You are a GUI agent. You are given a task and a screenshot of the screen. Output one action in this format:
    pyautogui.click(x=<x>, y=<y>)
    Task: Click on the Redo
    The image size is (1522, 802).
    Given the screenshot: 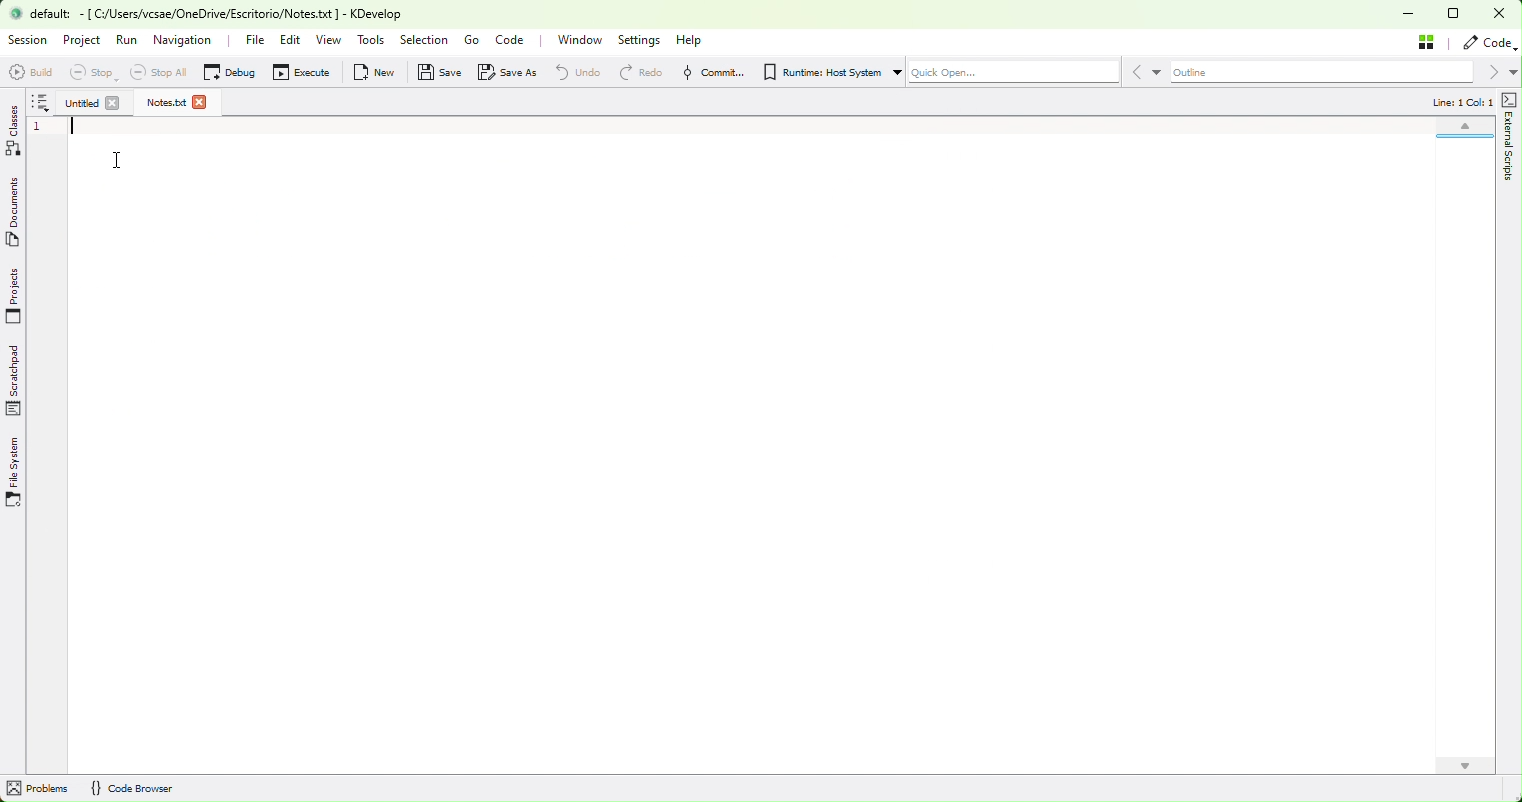 What is the action you would take?
    pyautogui.click(x=636, y=72)
    